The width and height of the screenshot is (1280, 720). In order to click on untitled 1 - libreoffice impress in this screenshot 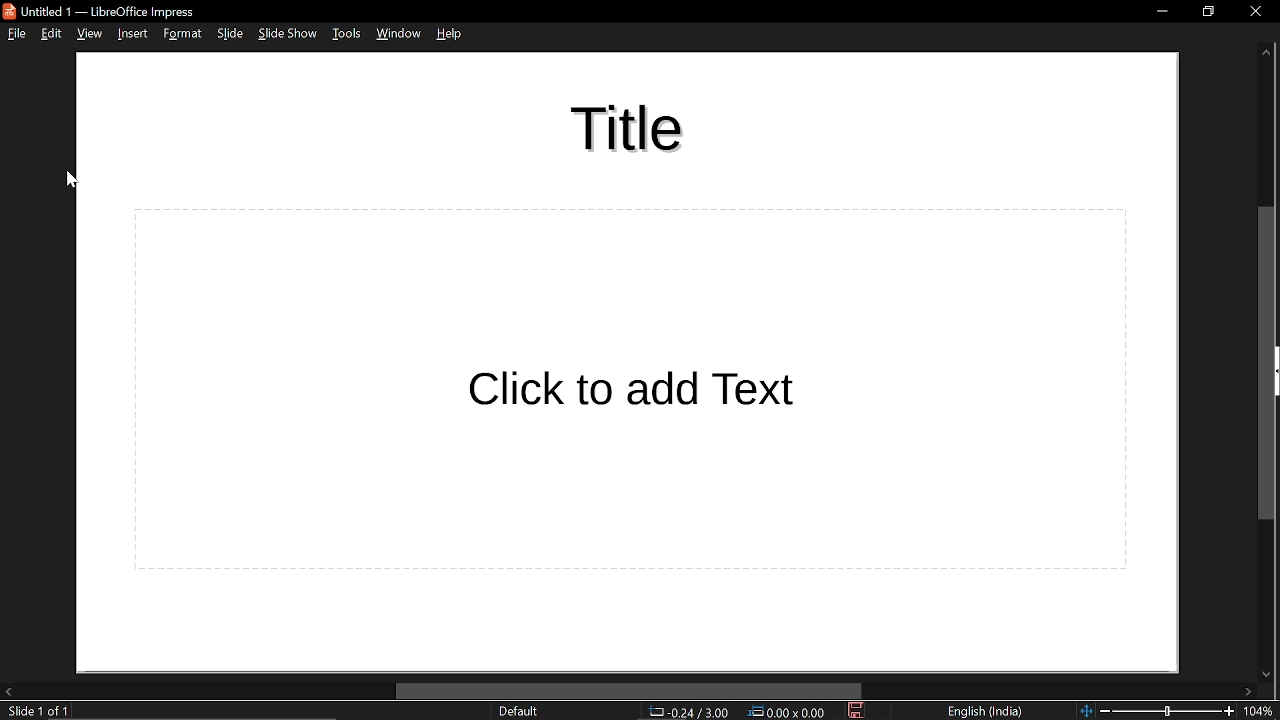, I will do `click(103, 10)`.